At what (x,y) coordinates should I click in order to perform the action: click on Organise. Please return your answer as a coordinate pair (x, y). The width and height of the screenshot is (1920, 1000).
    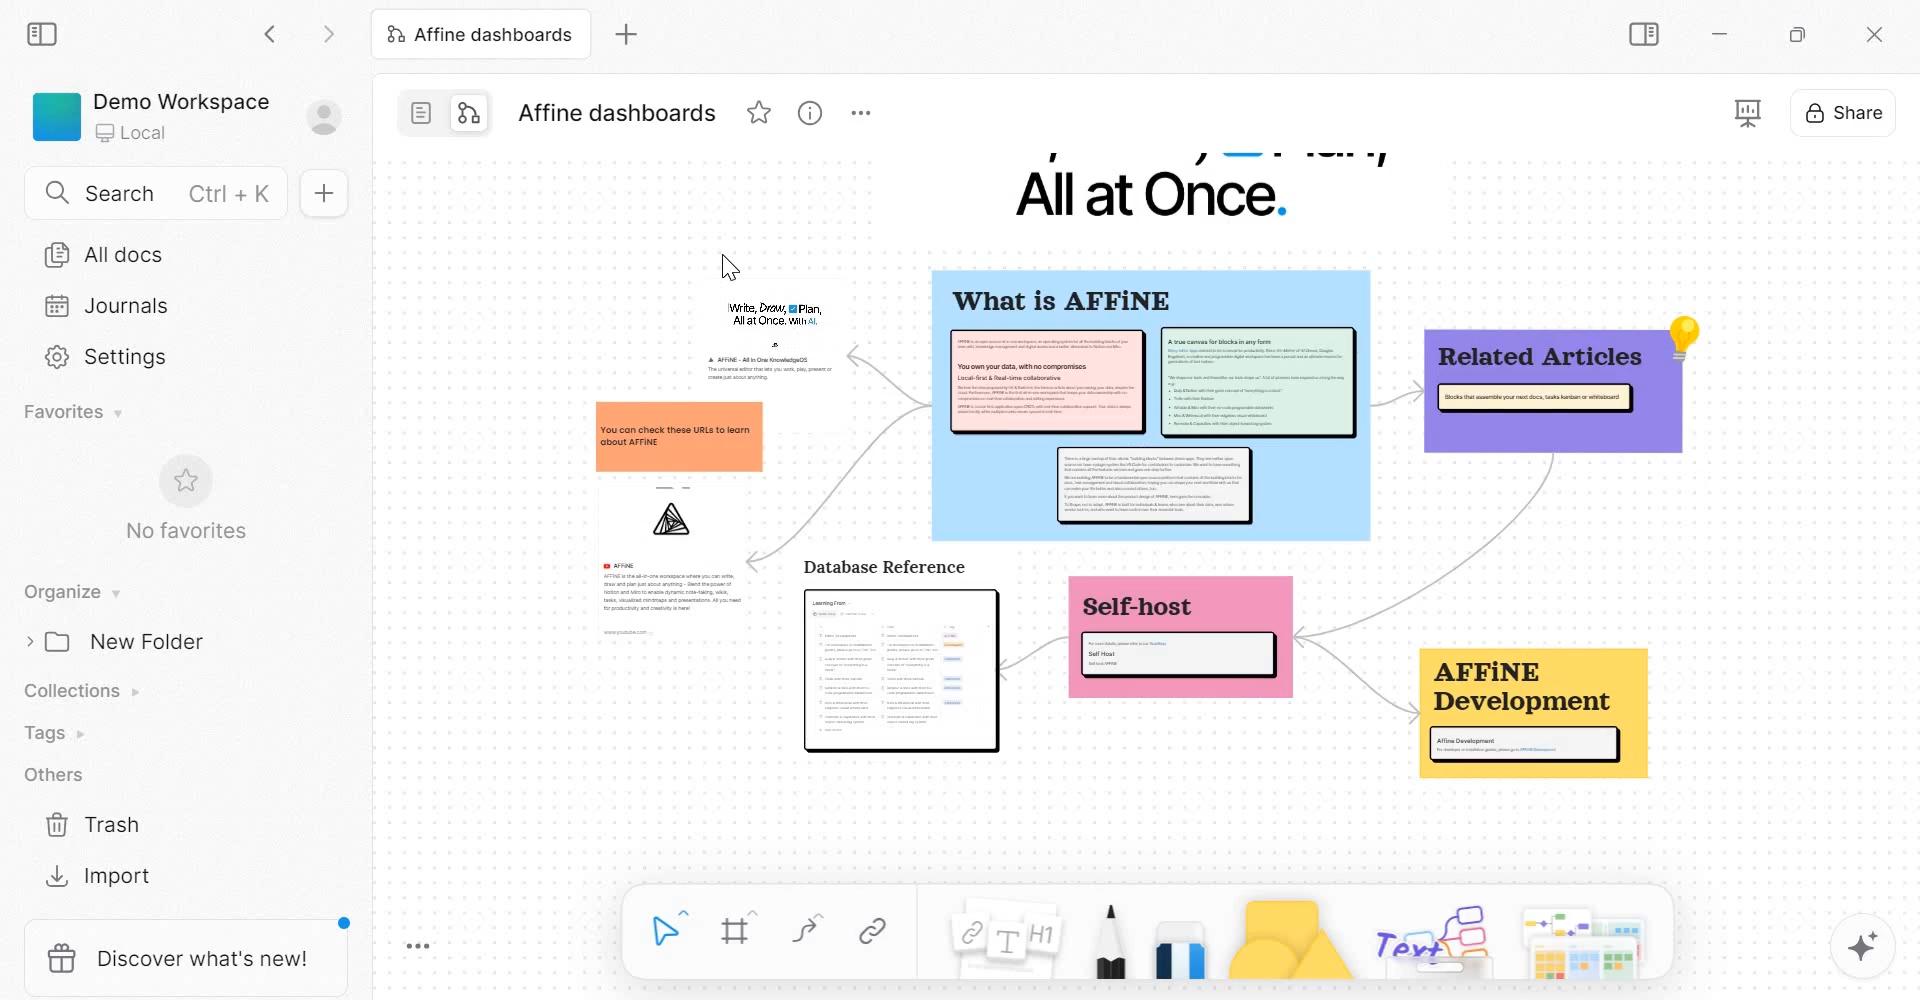
    Looking at the image, I should click on (68, 592).